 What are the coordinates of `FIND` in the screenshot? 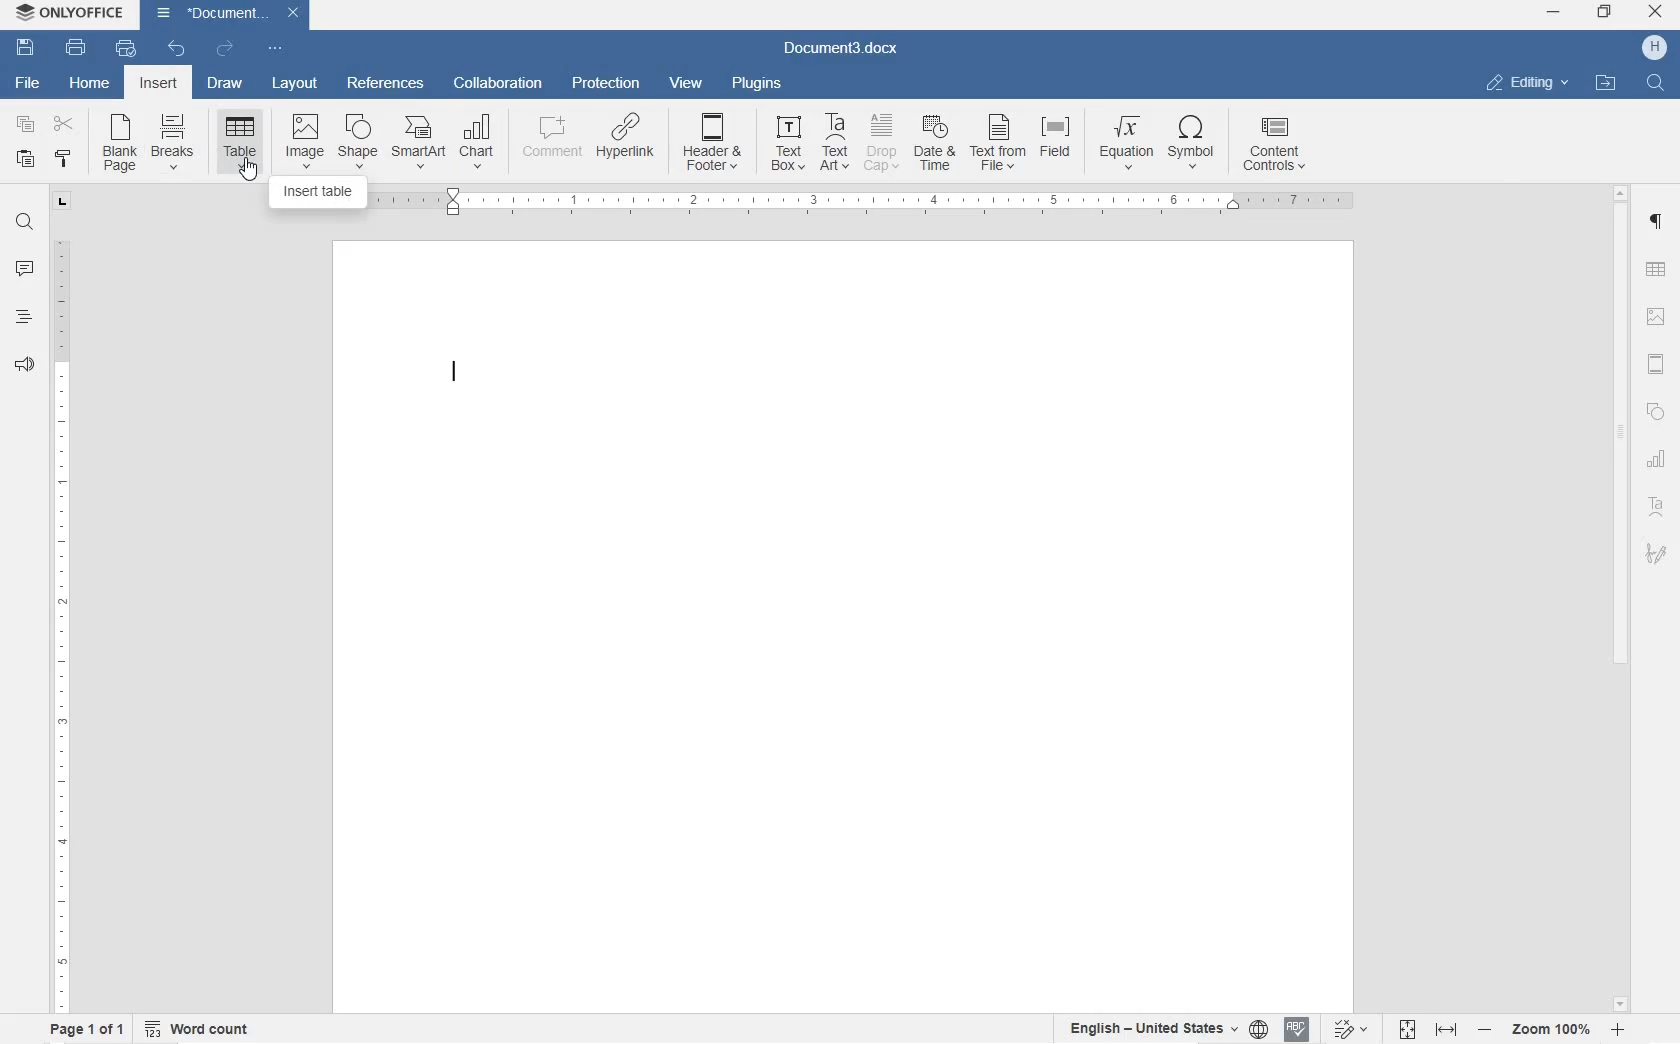 It's located at (23, 225).